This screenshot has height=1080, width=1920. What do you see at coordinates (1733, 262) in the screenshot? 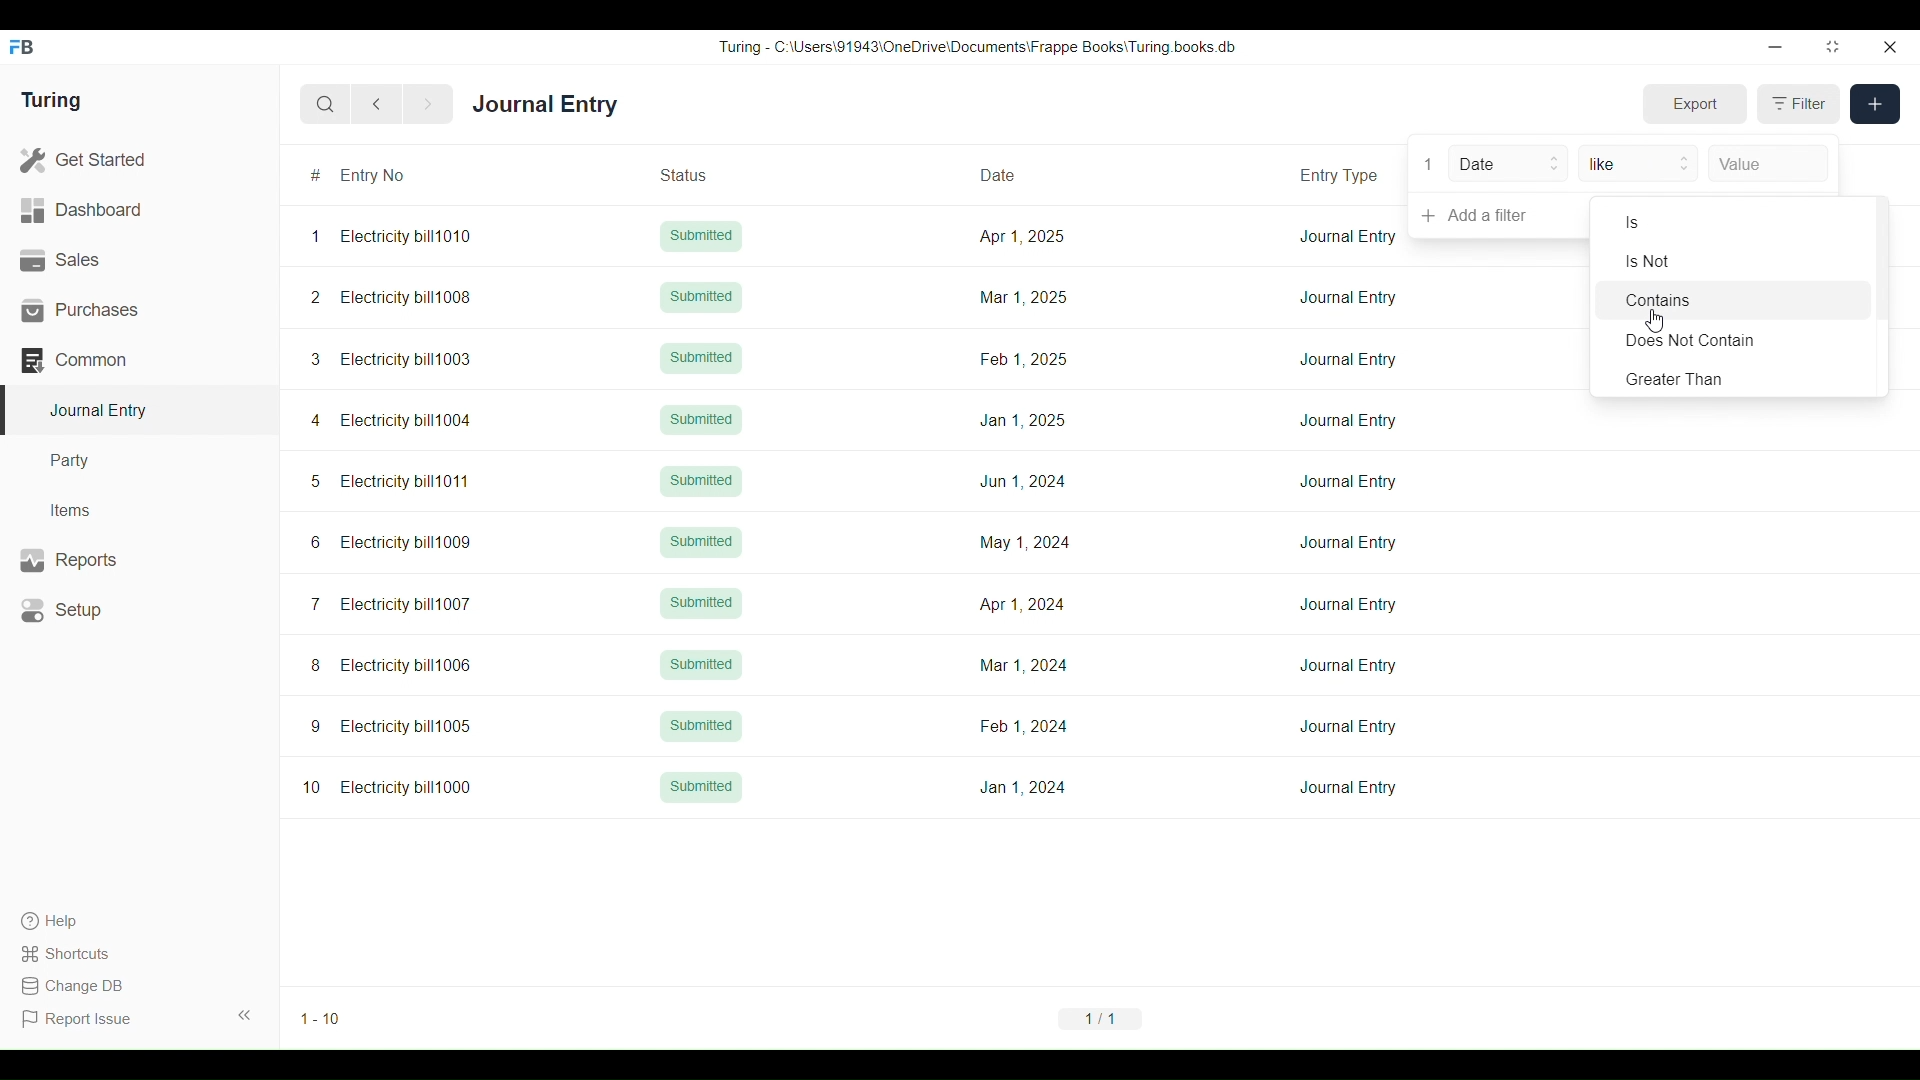
I see `Is Not` at bounding box center [1733, 262].